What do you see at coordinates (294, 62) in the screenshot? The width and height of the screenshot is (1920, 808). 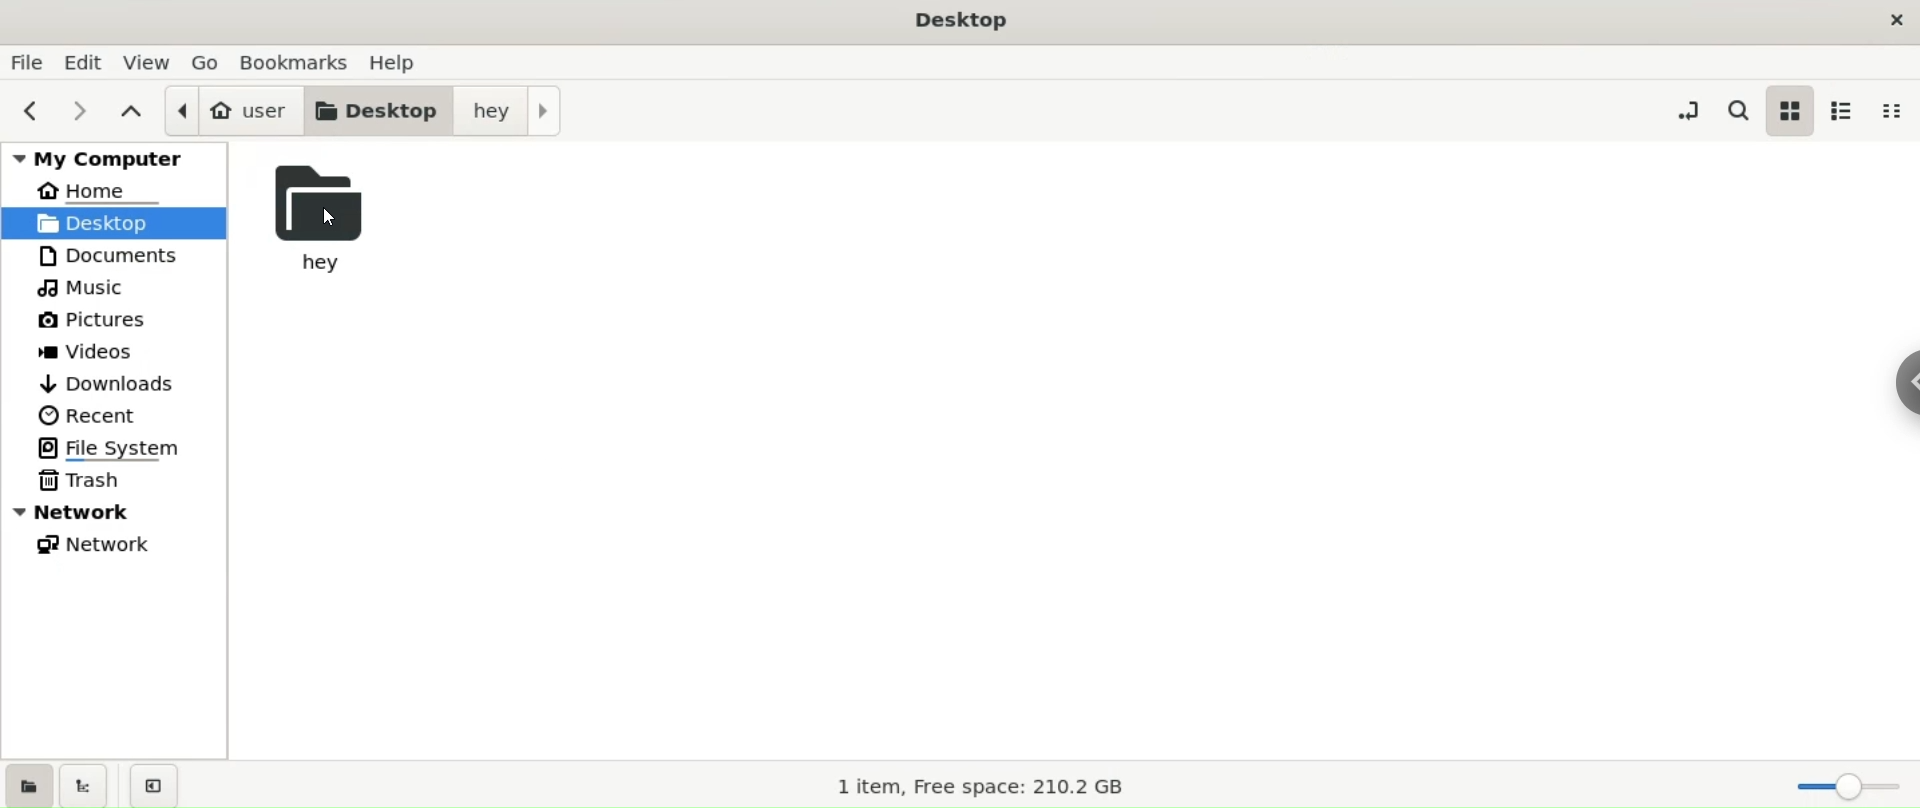 I see `bookmarks` at bounding box center [294, 62].